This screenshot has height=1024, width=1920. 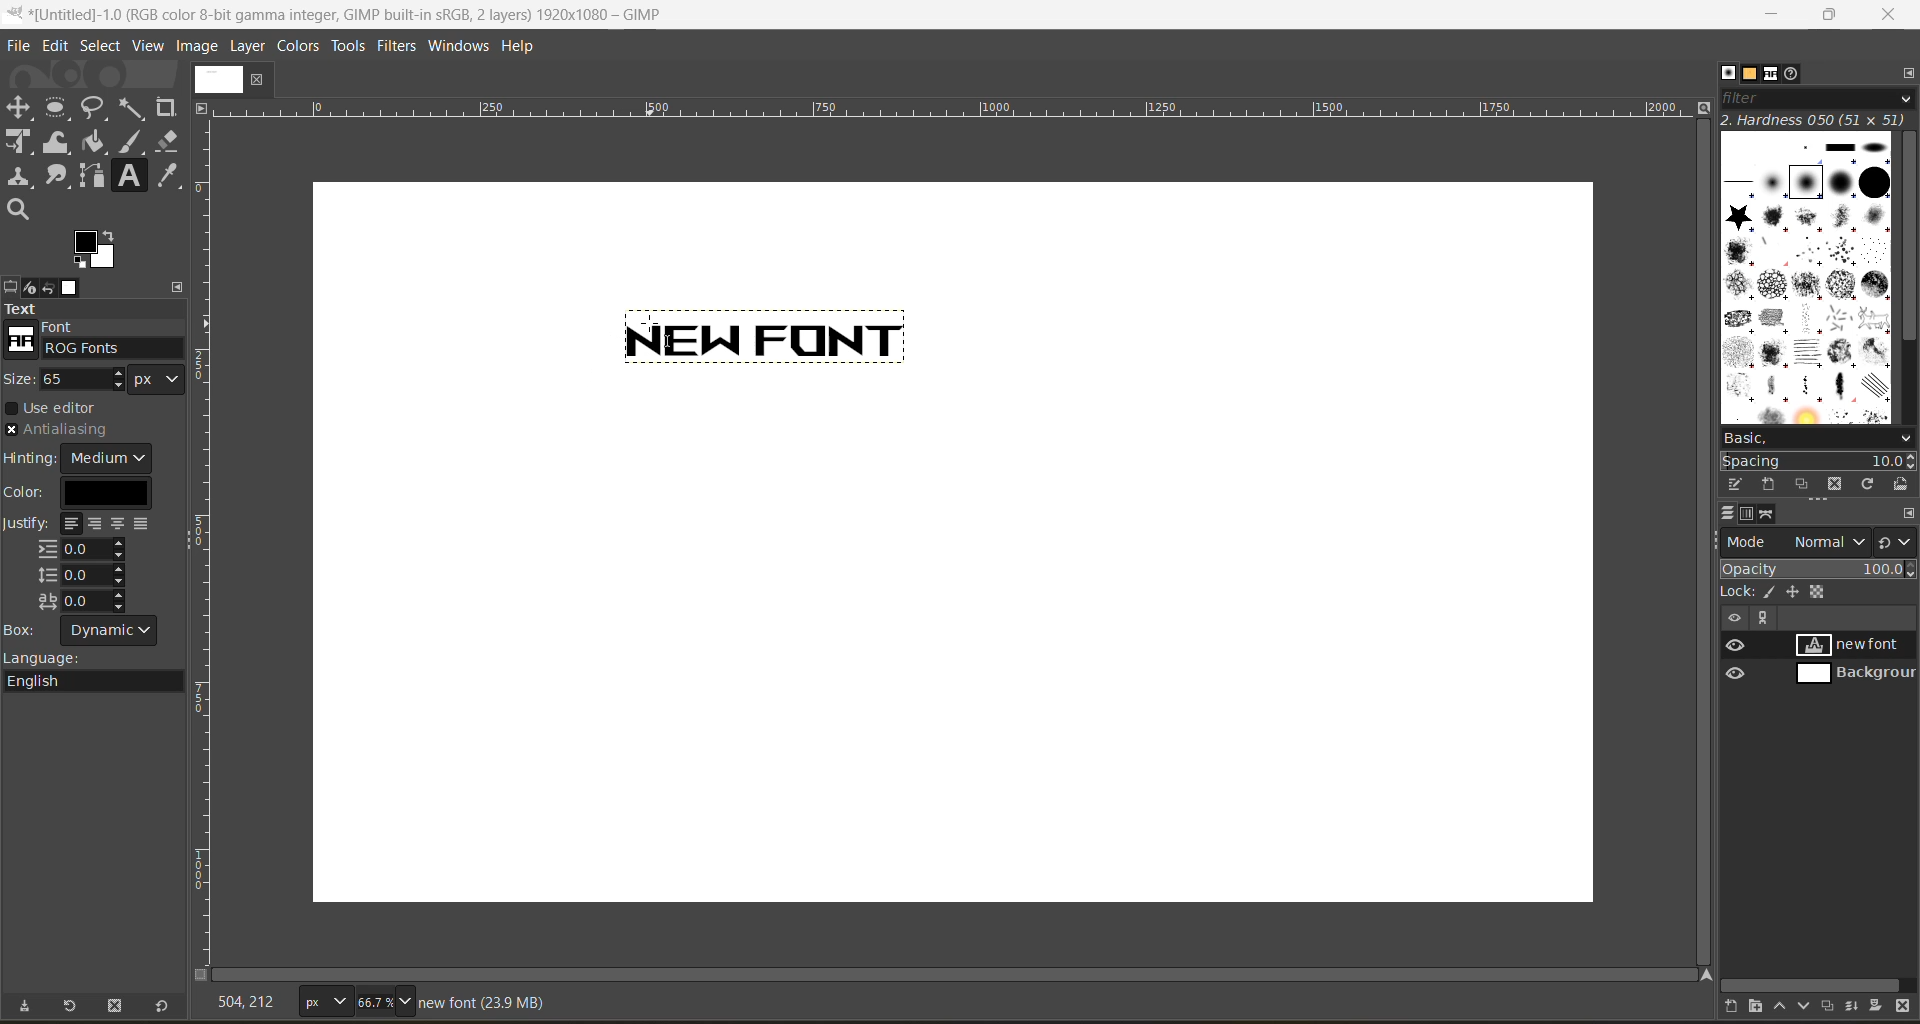 I want to click on images, so click(x=73, y=287).